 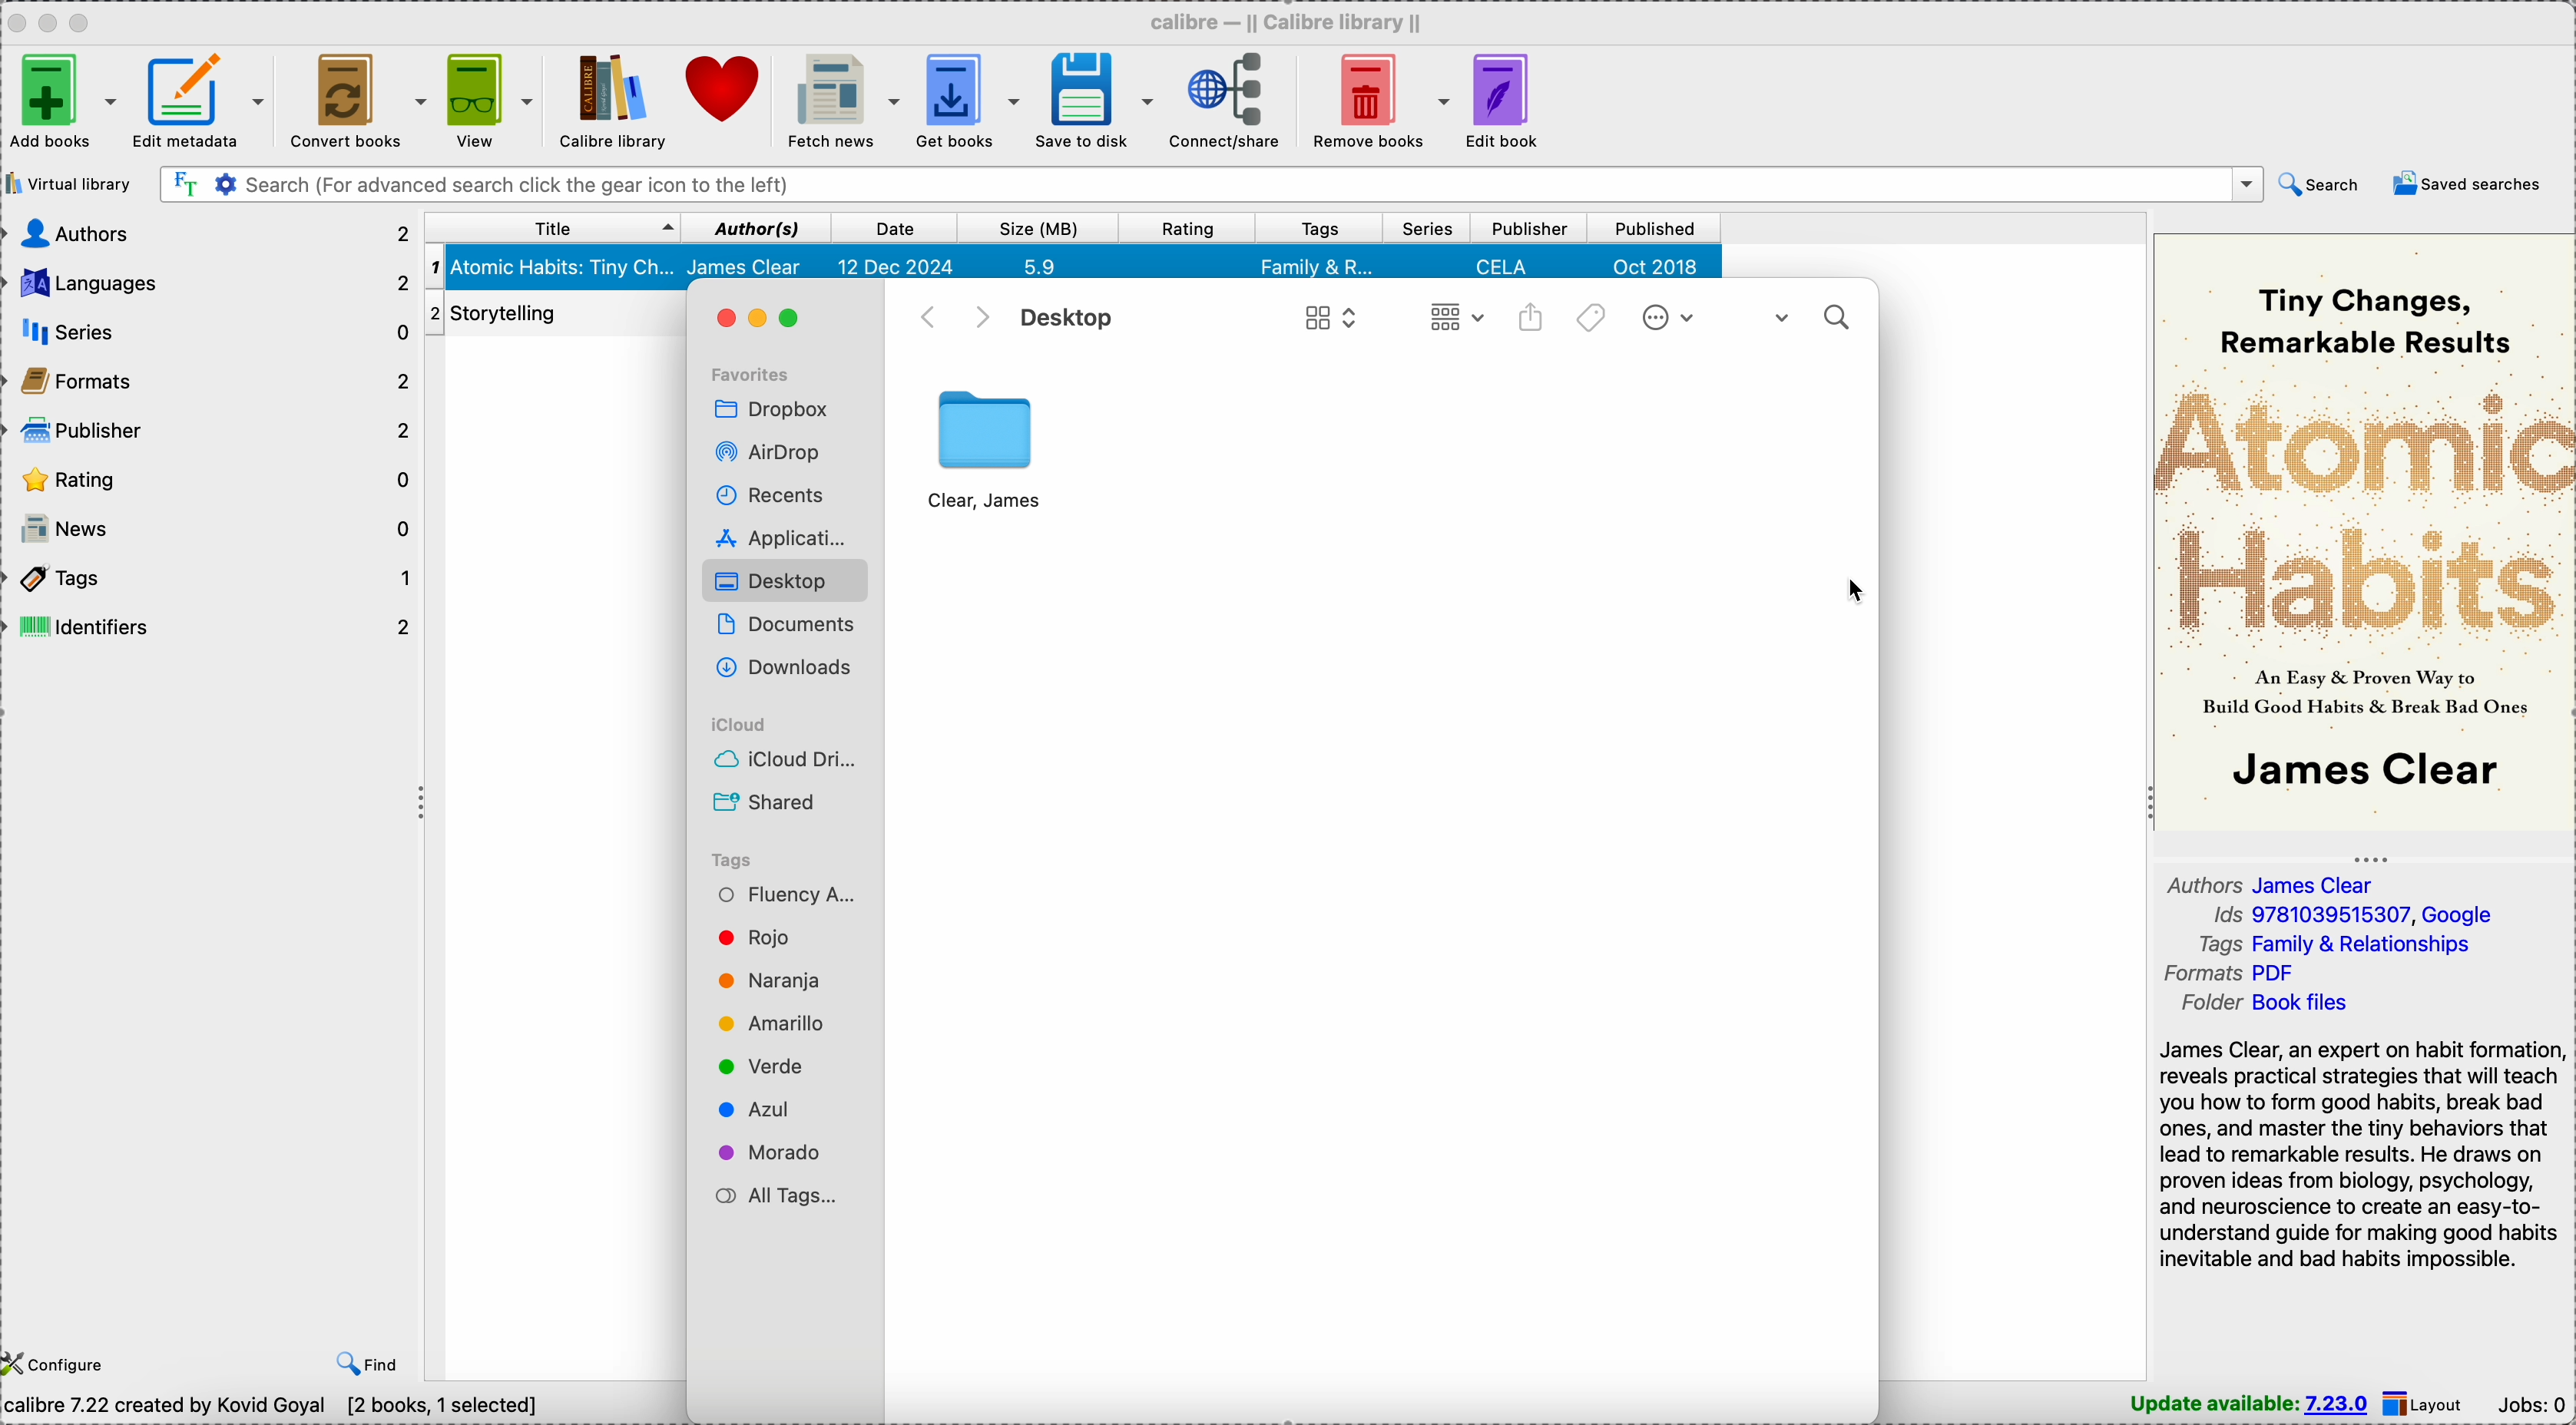 What do you see at coordinates (1067, 318) in the screenshot?
I see `location/Desktop` at bounding box center [1067, 318].